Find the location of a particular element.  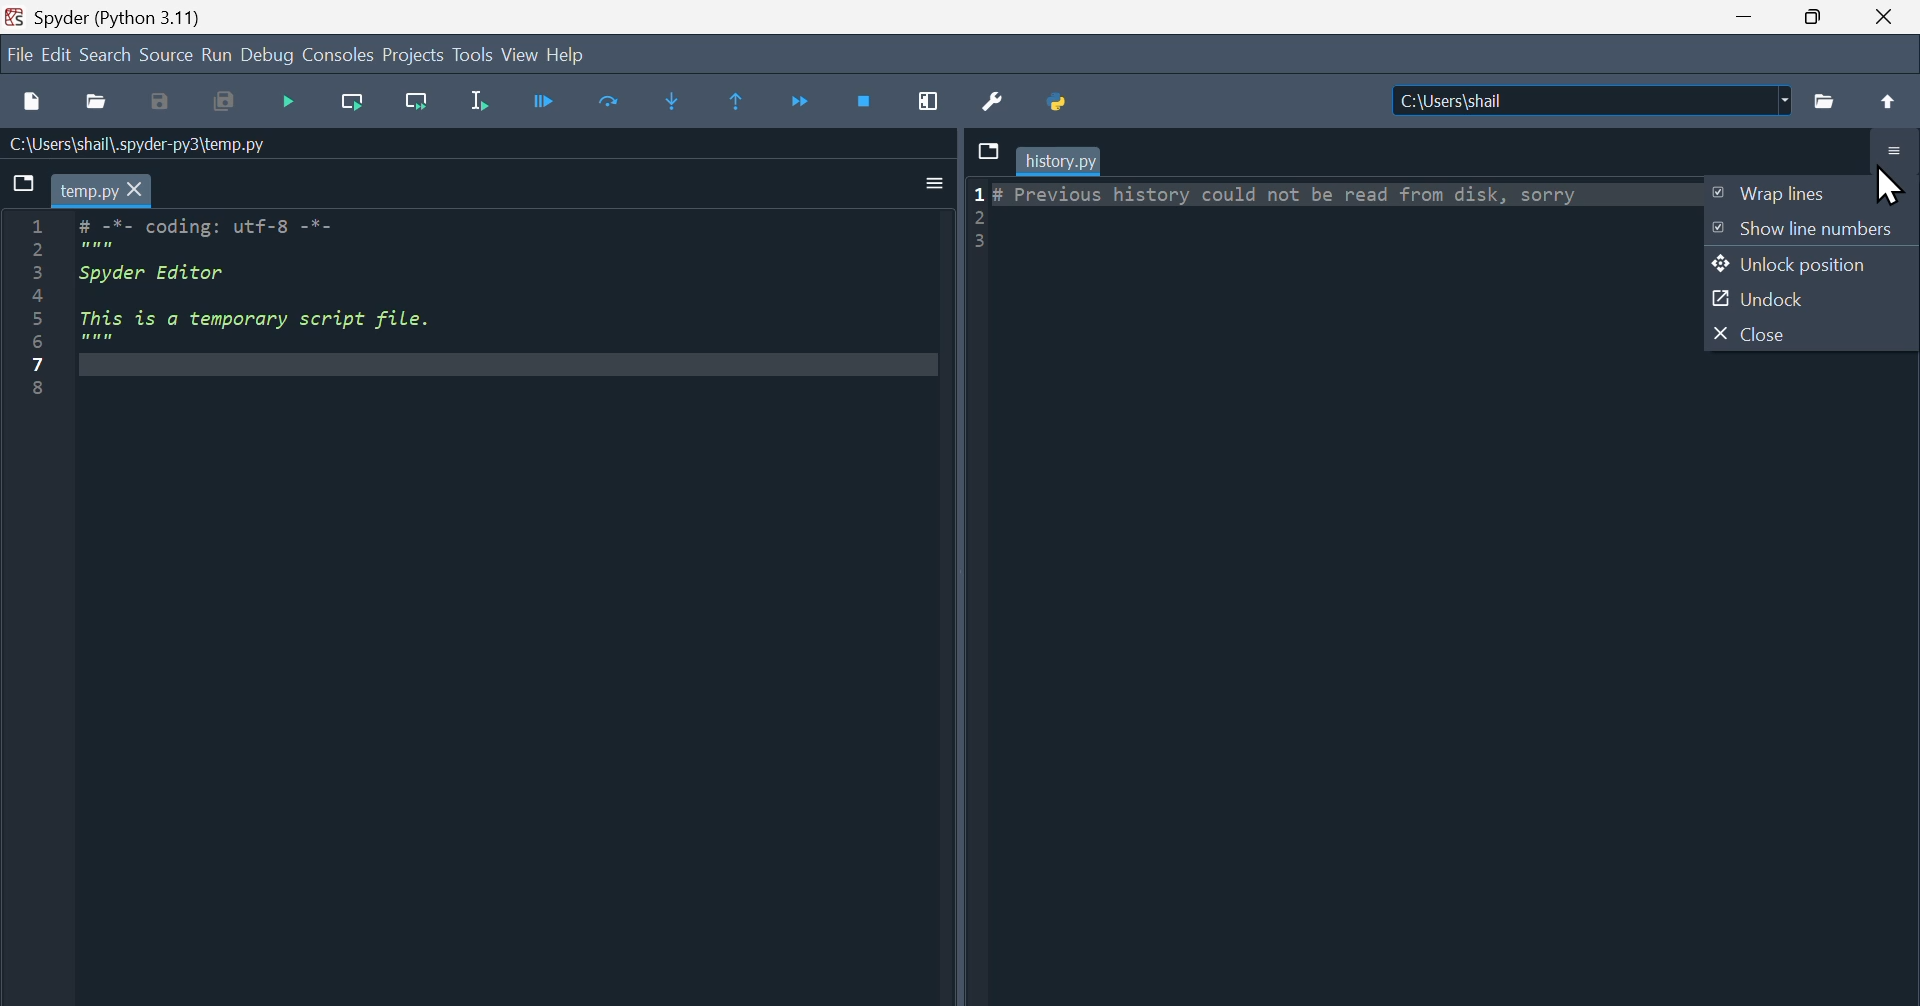

1 2 3  is located at coordinates (980, 217).